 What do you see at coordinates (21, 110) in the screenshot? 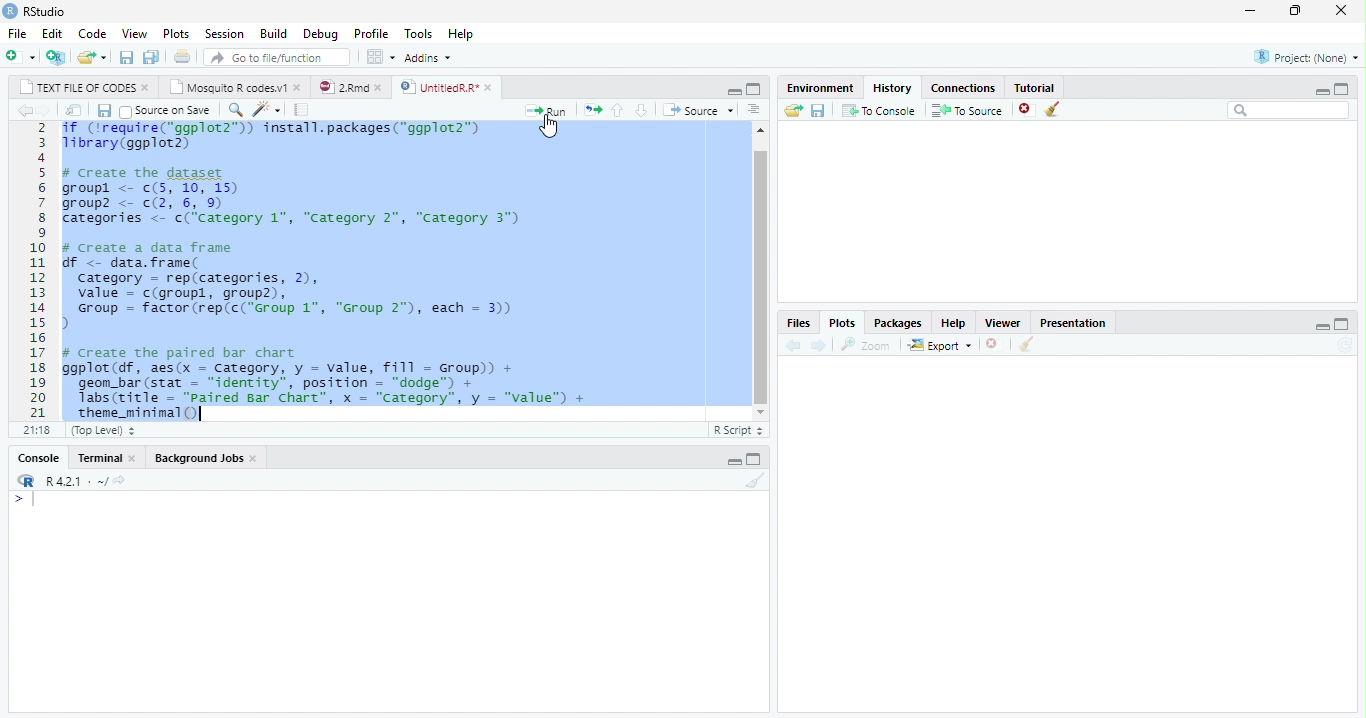
I see `go back` at bounding box center [21, 110].